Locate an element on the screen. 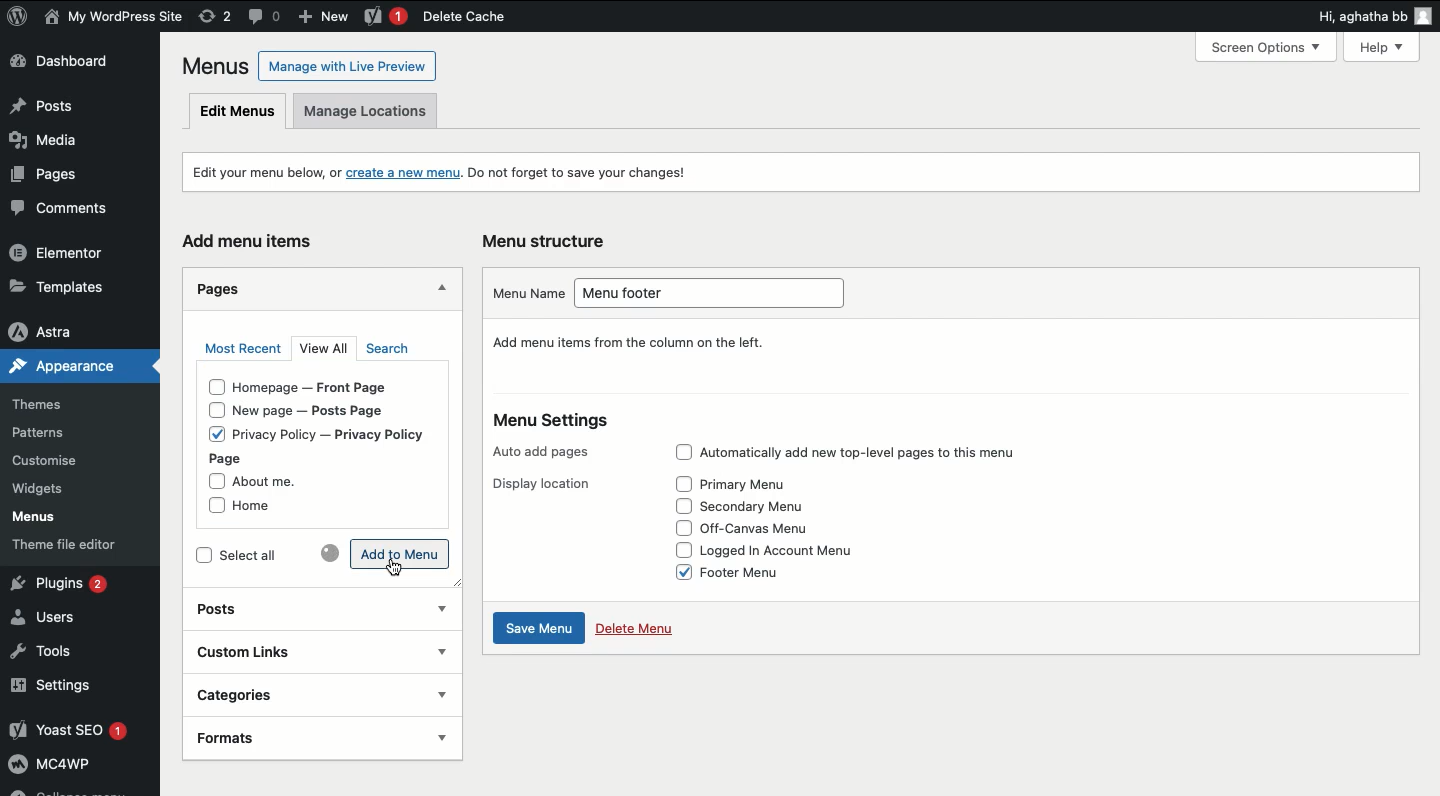 The width and height of the screenshot is (1440, 796). Menus is located at coordinates (48, 519).